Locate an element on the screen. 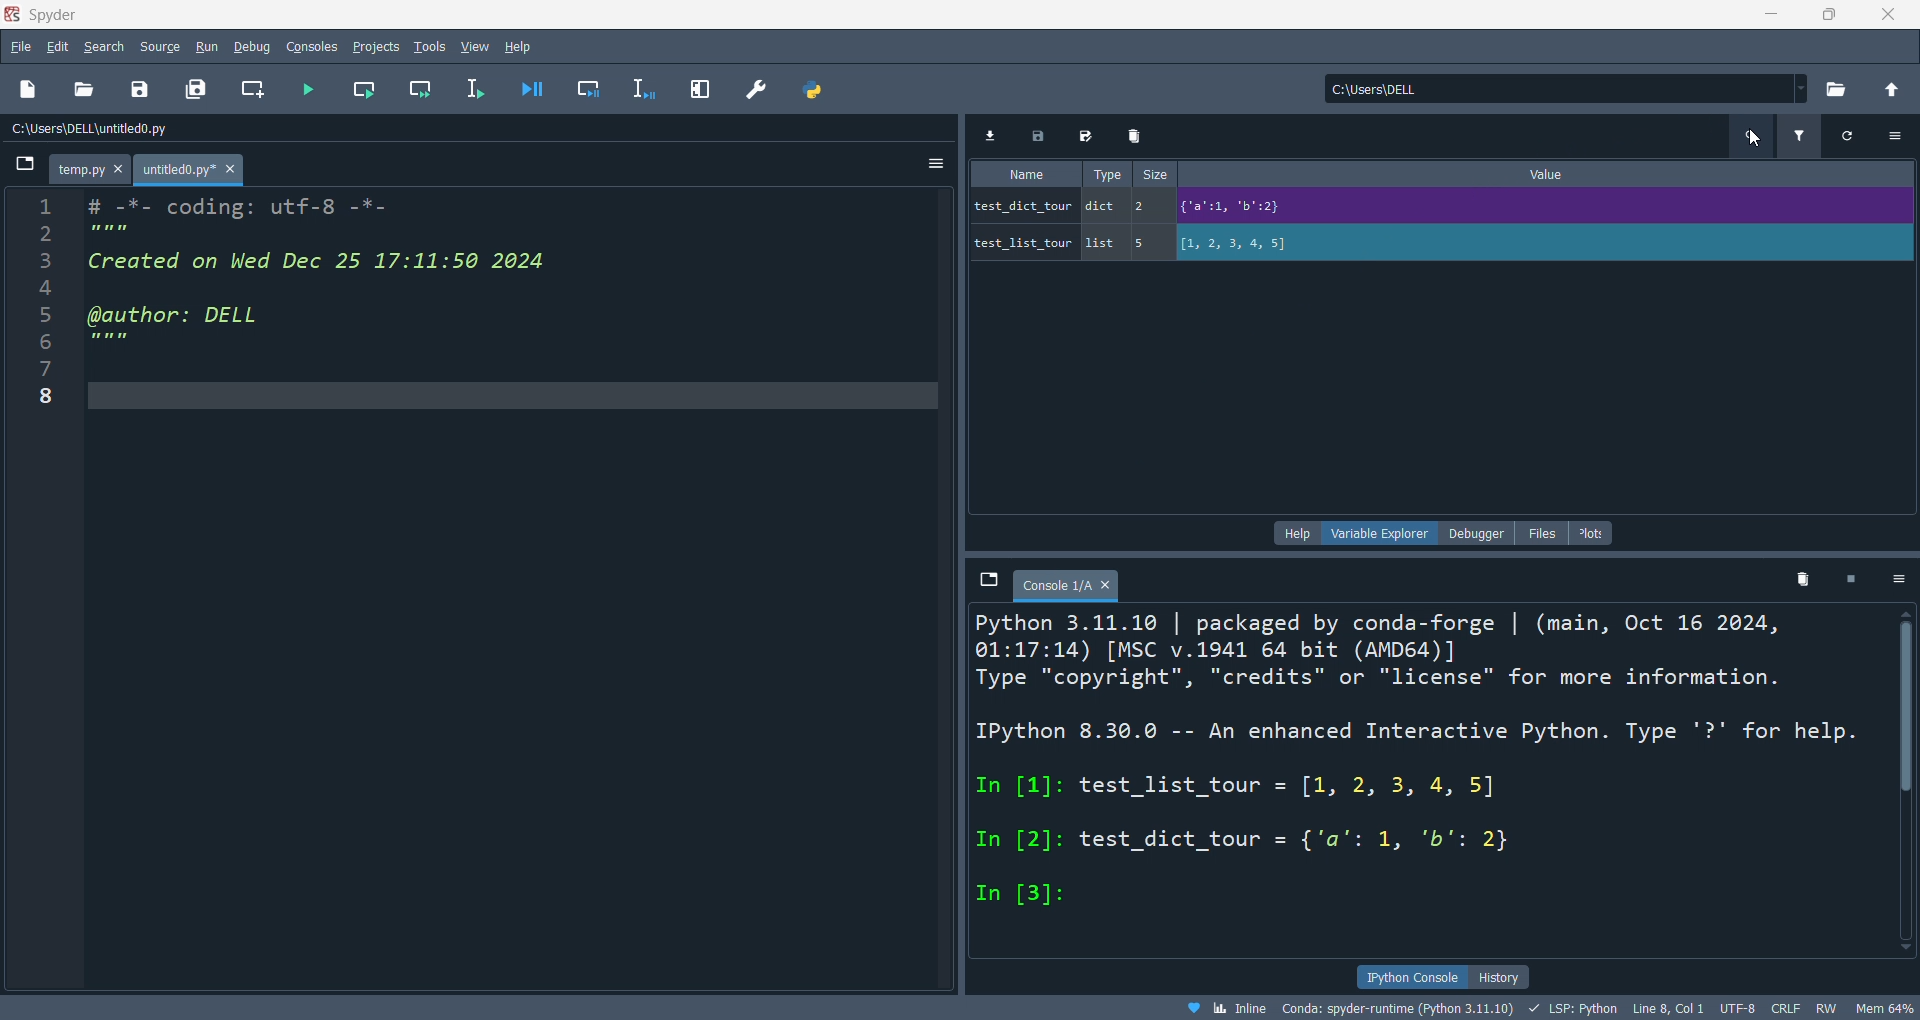  preferenc is located at coordinates (758, 89).